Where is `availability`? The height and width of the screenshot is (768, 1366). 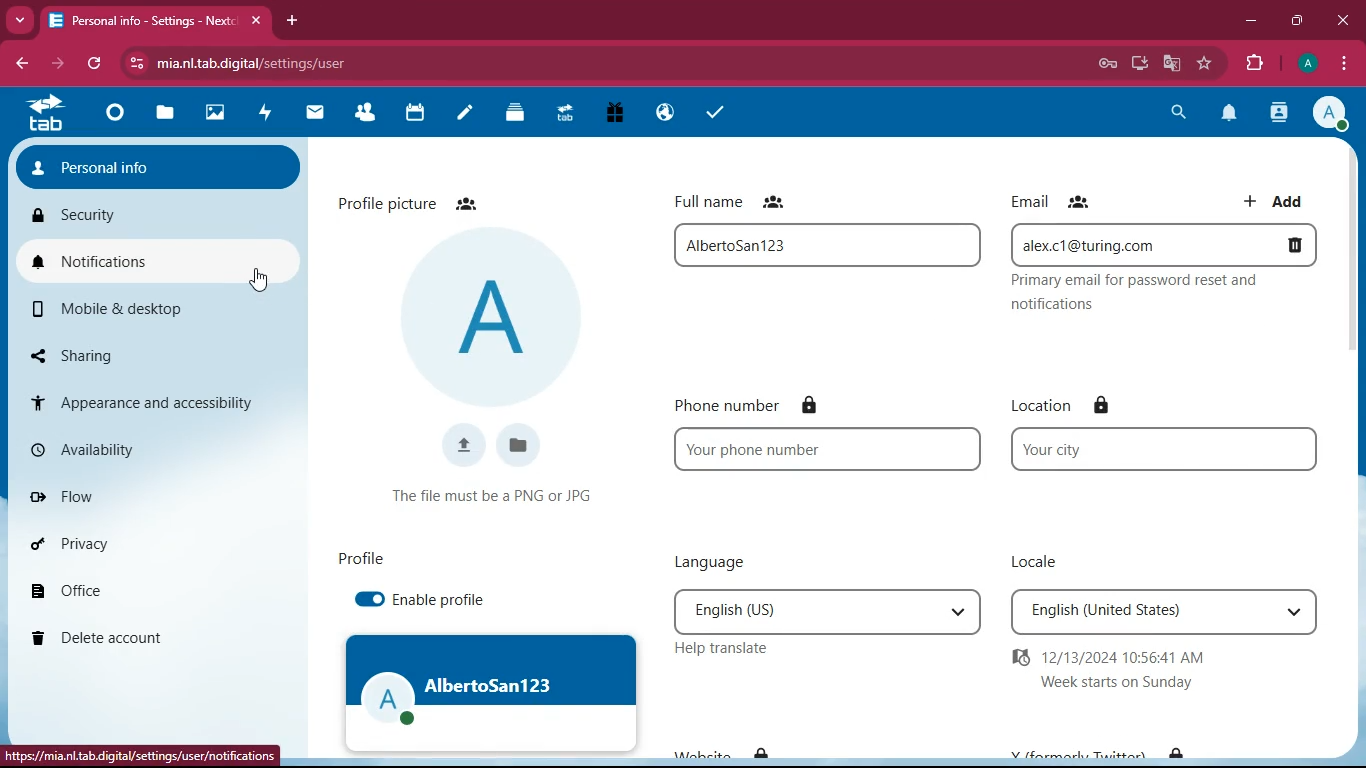 availability is located at coordinates (156, 447).